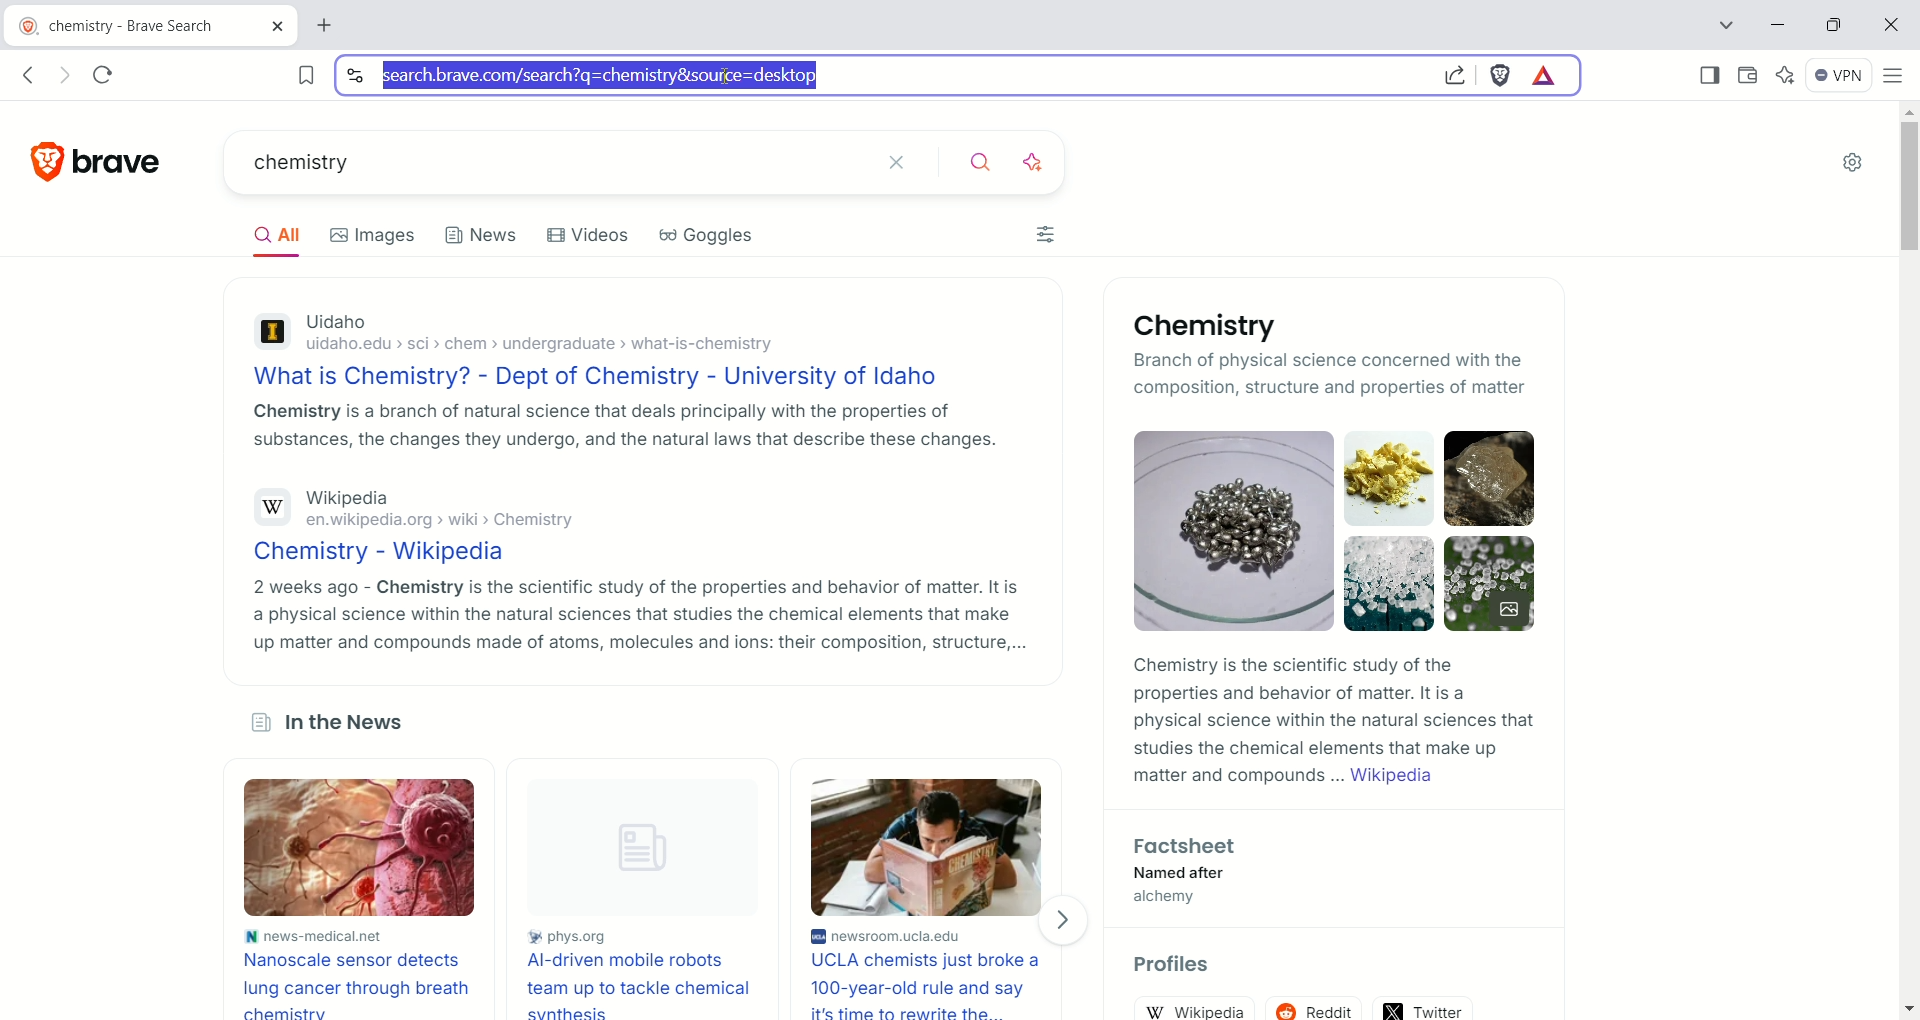 The image size is (1920, 1020). What do you see at coordinates (924, 847) in the screenshot?
I see `Image of individual reading` at bounding box center [924, 847].